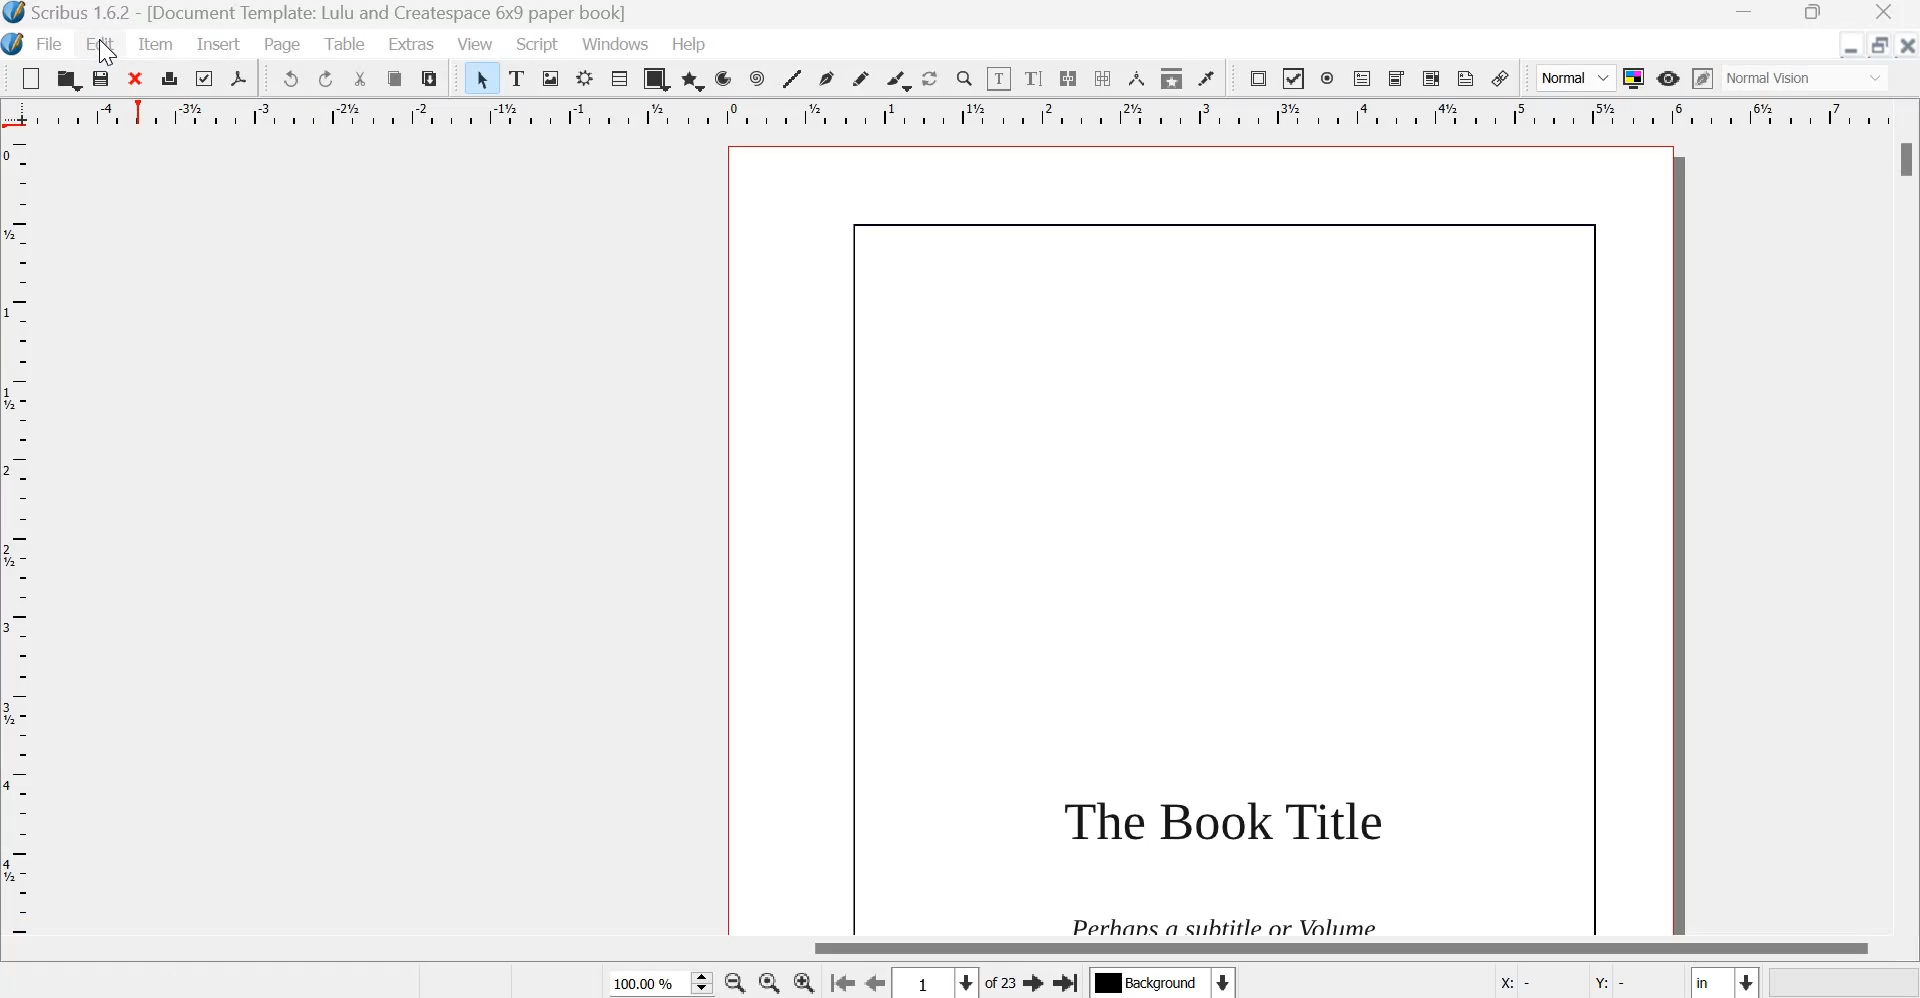 Image resolution: width=1920 pixels, height=998 pixels. I want to click on Select the current page, so click(935, 983).